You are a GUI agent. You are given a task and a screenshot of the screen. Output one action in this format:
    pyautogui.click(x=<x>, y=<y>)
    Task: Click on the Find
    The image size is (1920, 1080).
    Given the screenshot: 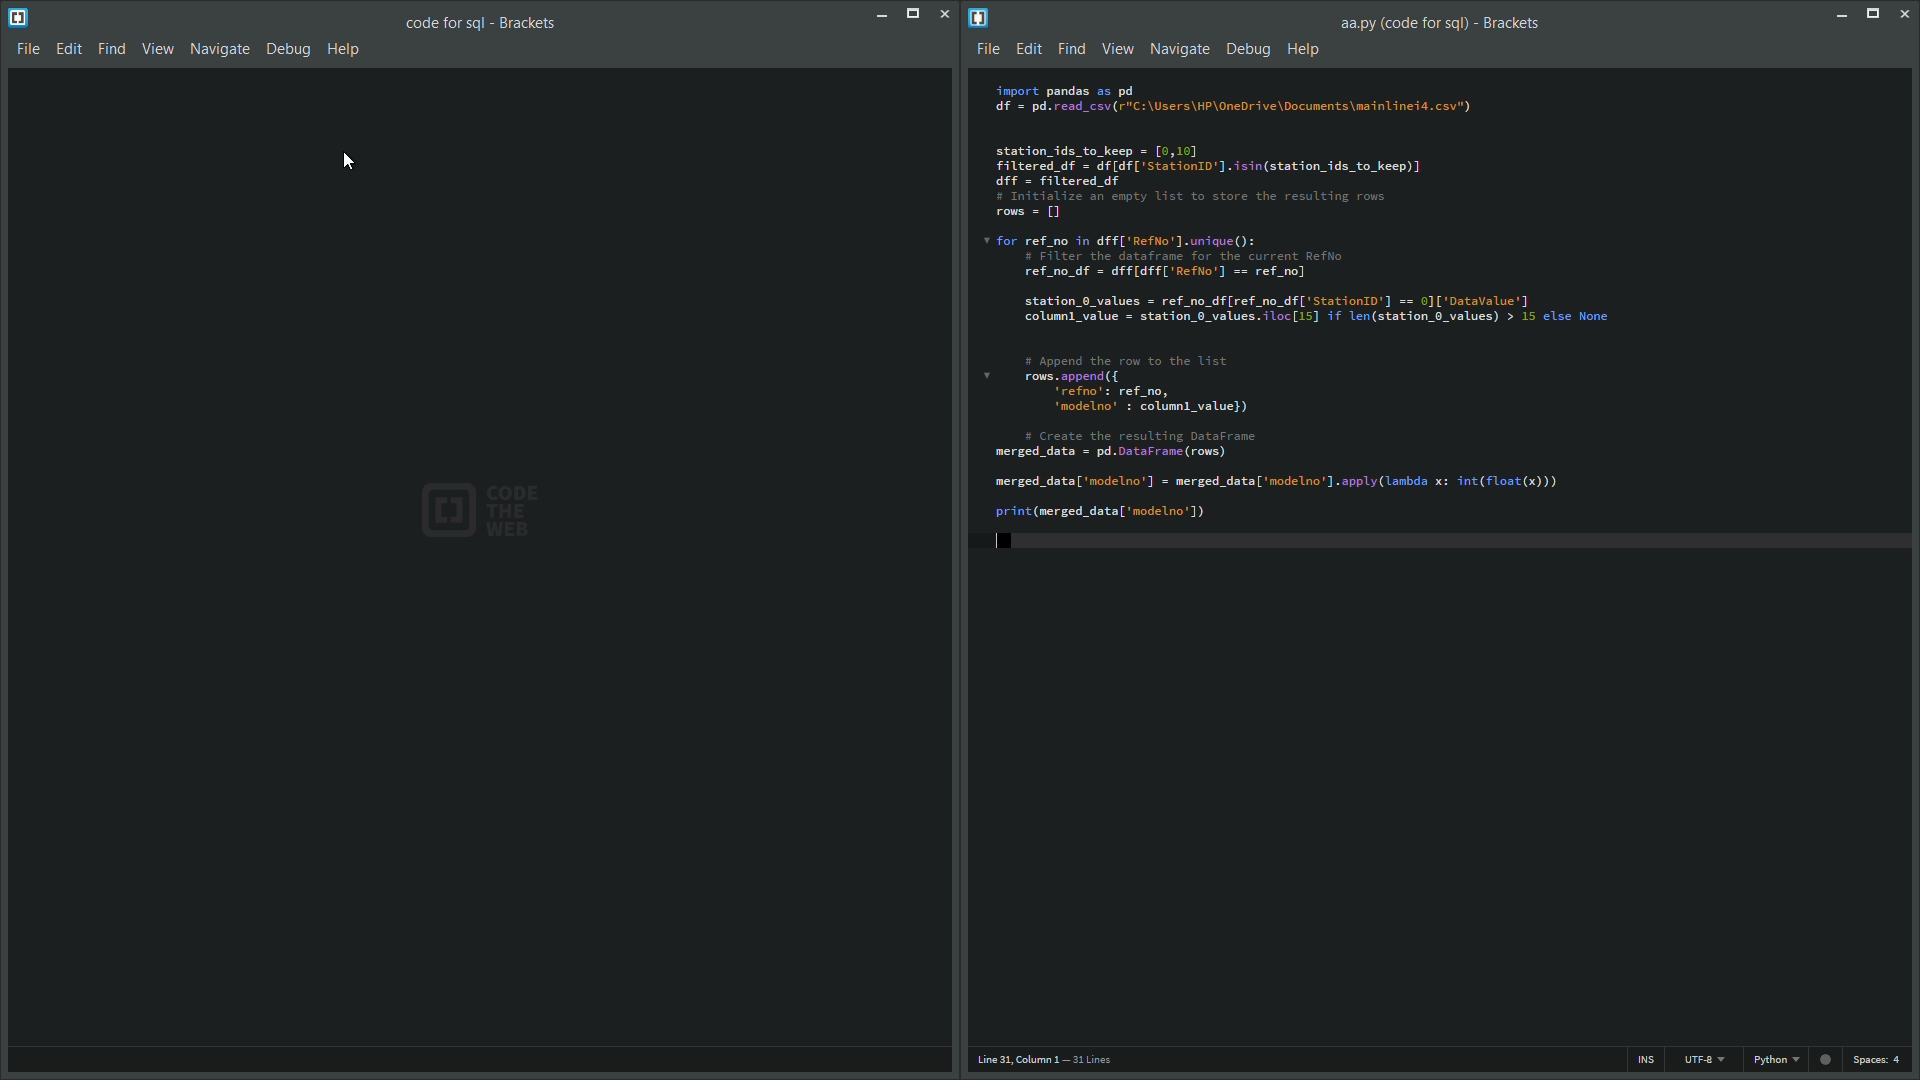 What is the action you would take?
    pyautogui.click(x=114, y=47)
    